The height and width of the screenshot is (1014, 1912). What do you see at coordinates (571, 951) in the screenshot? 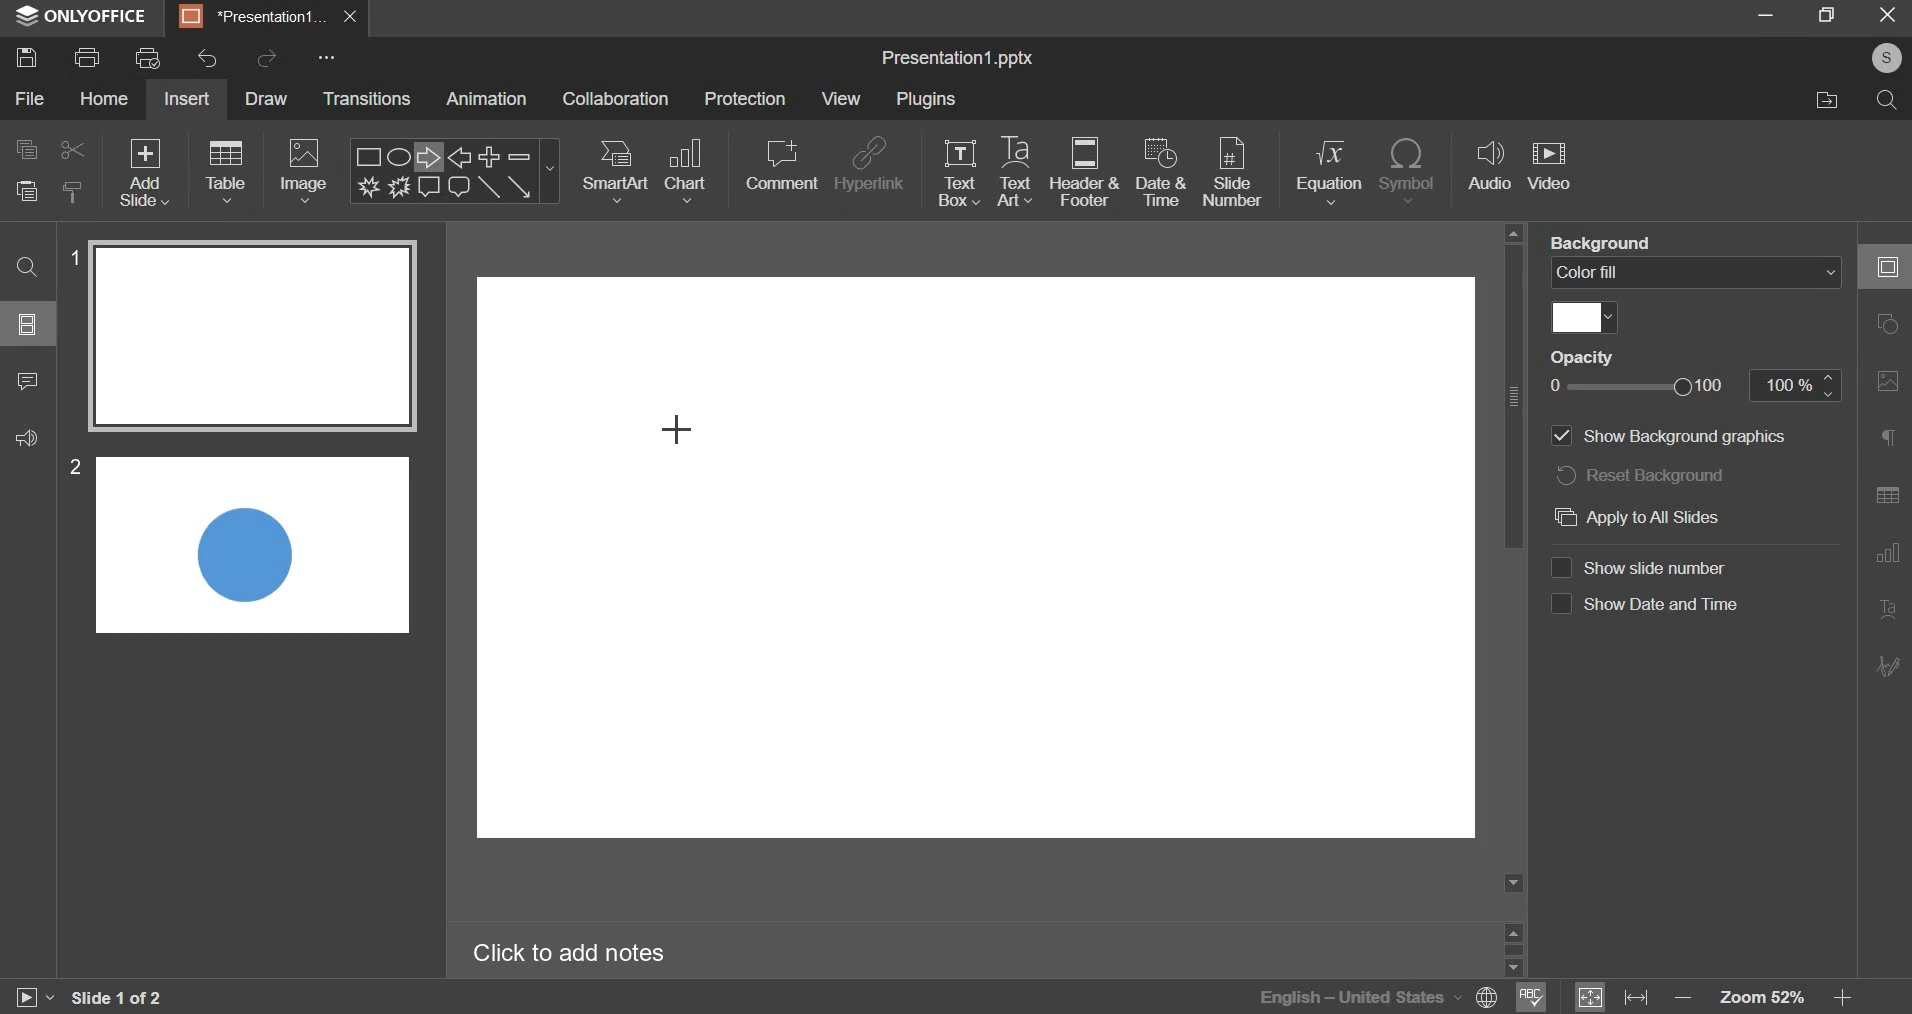
I see `Click to add notes` at bounding box center [571, 951].